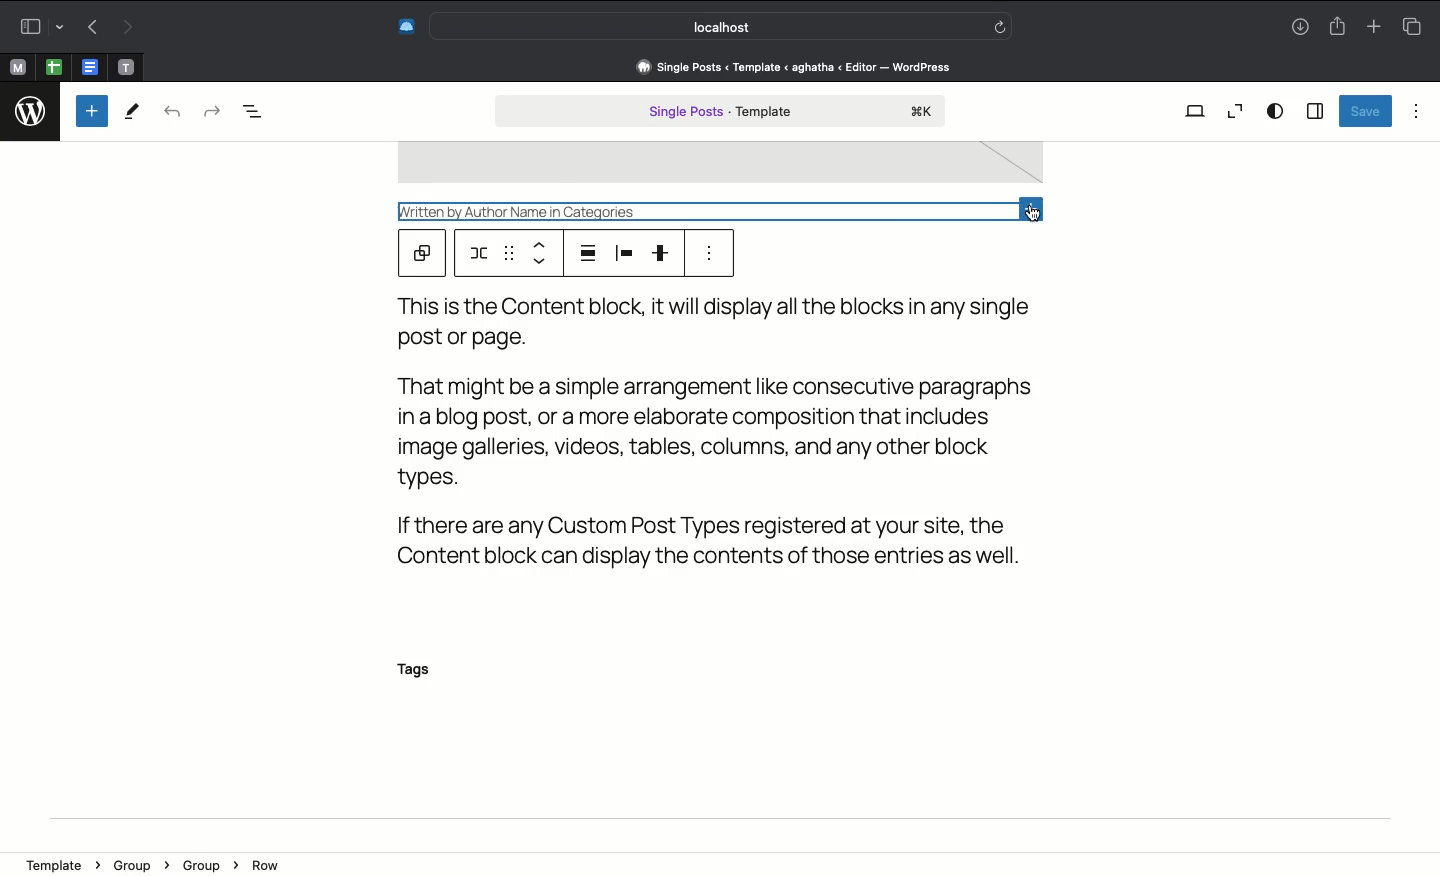  What do you see at coordinates (508, 255) in the screenshot?
I see `Drag` at bounding box center [508, 255].